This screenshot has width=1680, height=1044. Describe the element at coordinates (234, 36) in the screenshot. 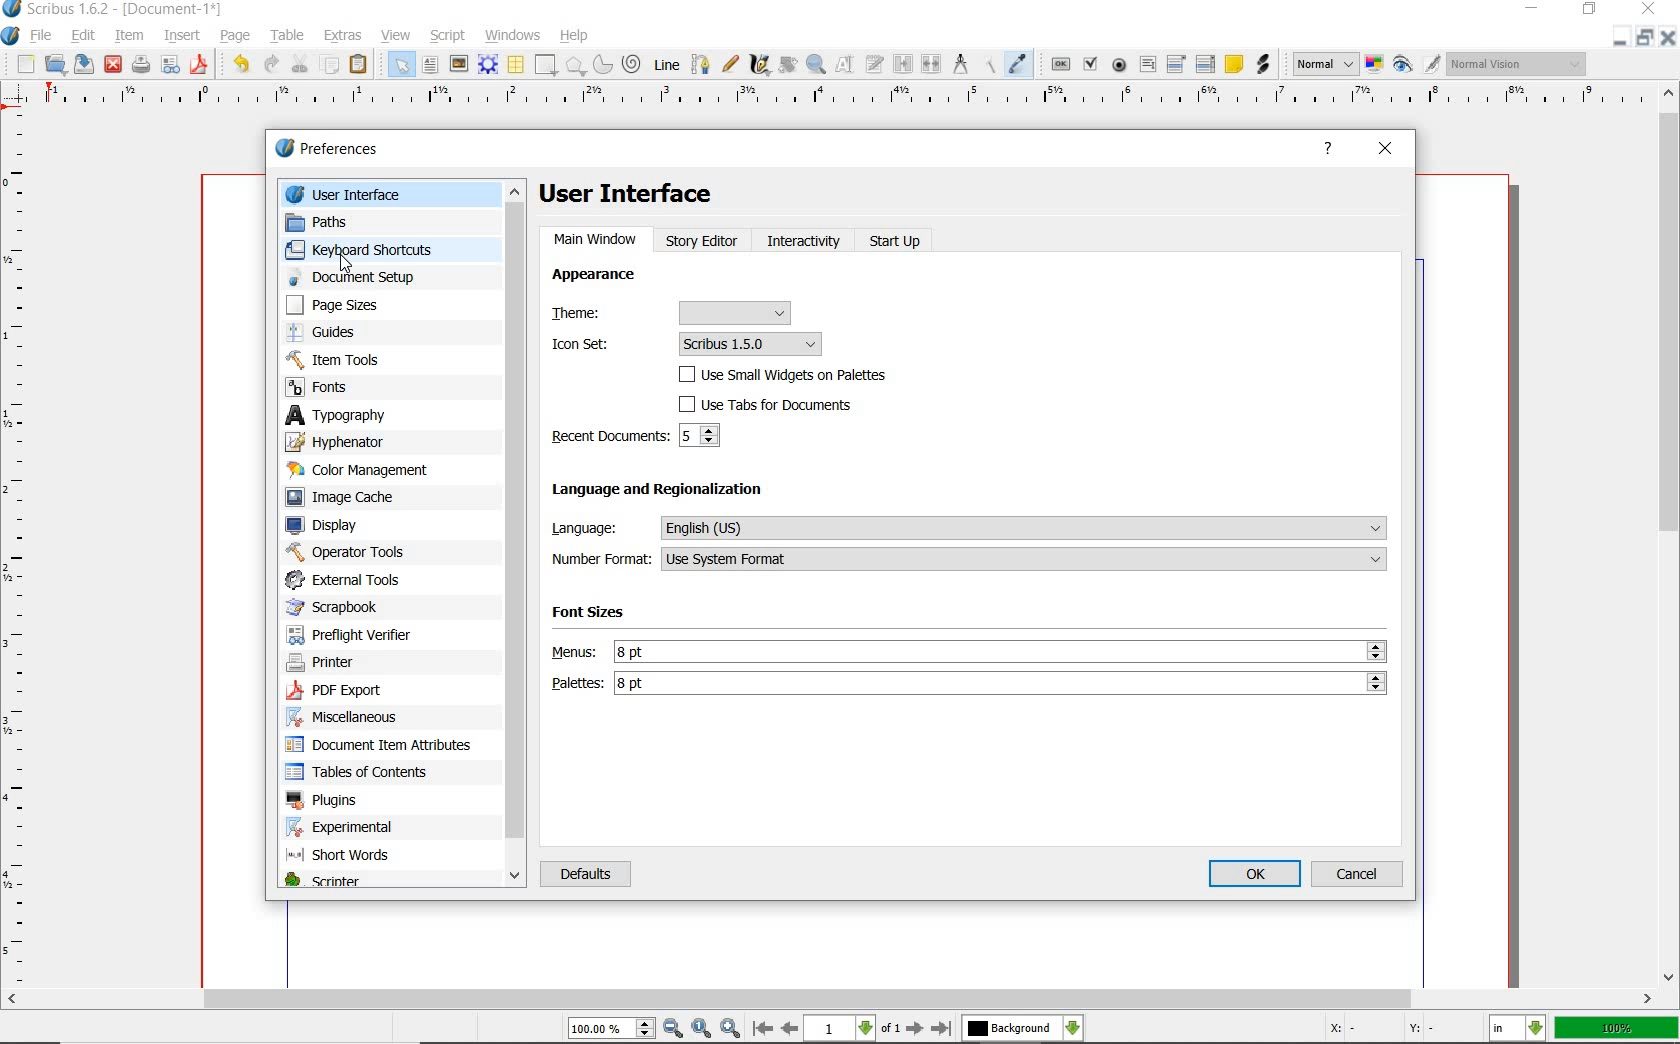

I see `page` at that location.